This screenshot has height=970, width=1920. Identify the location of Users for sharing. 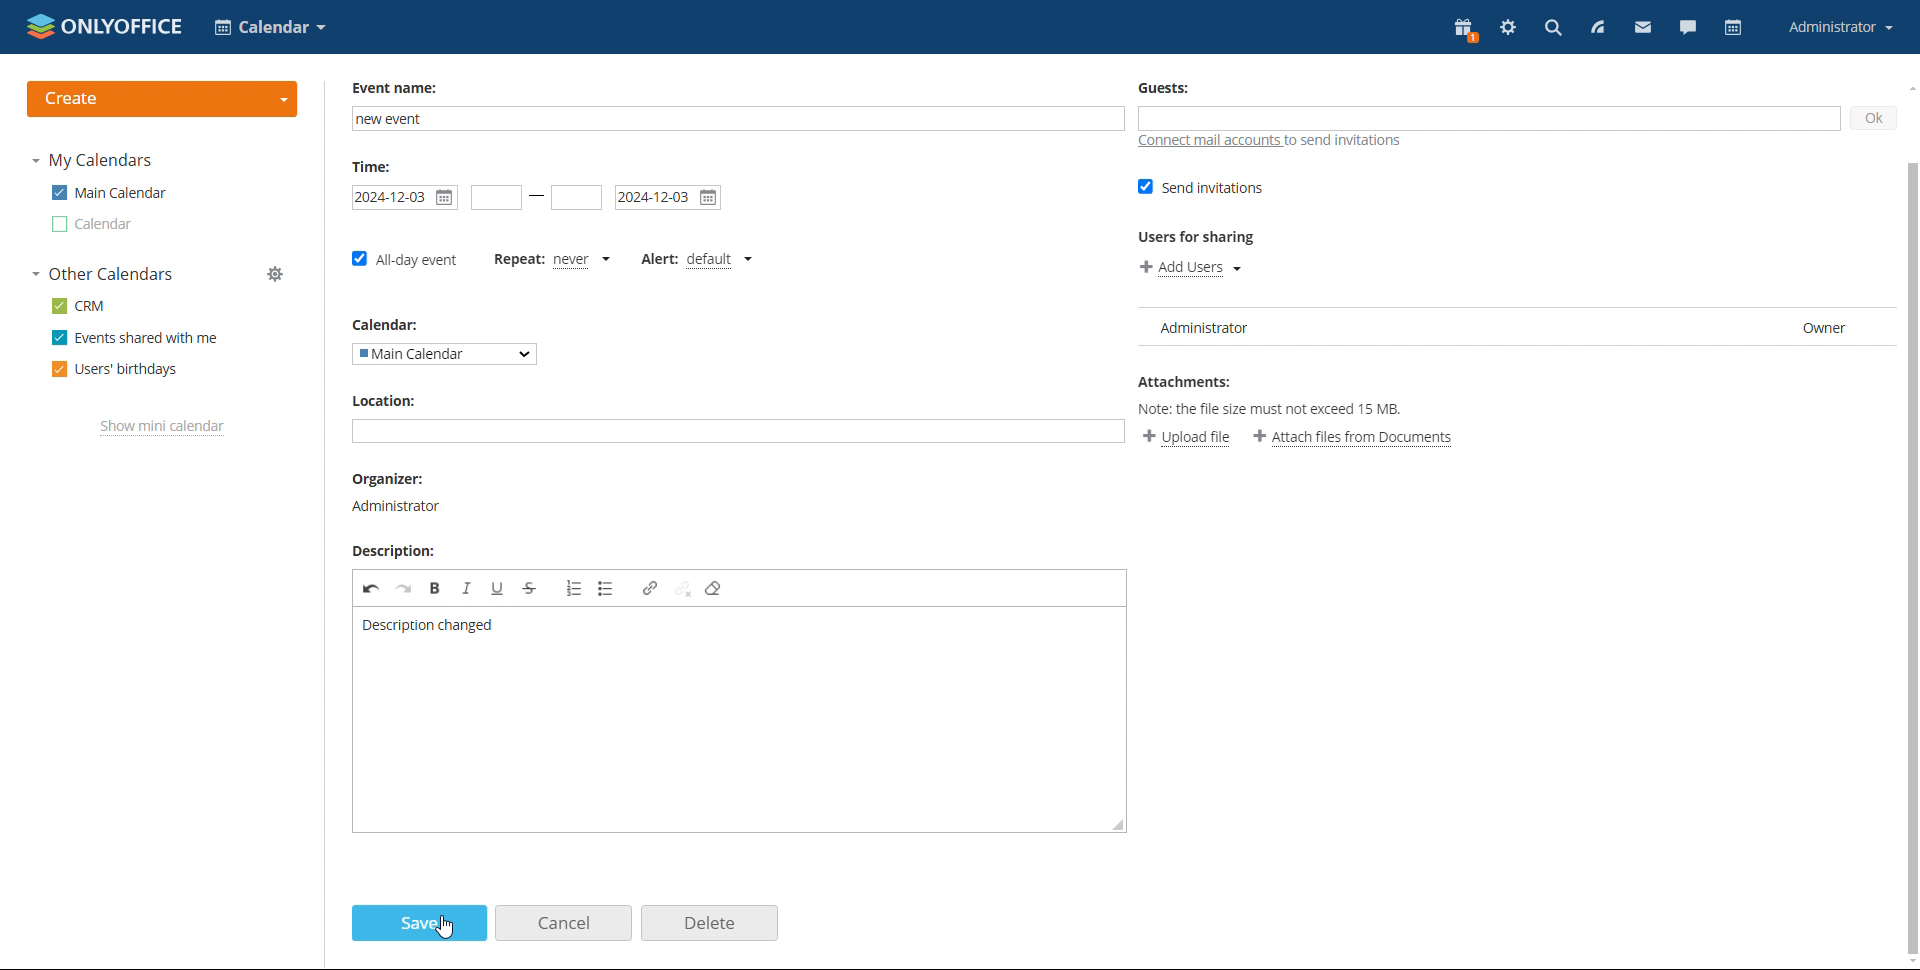
(1198, 237).